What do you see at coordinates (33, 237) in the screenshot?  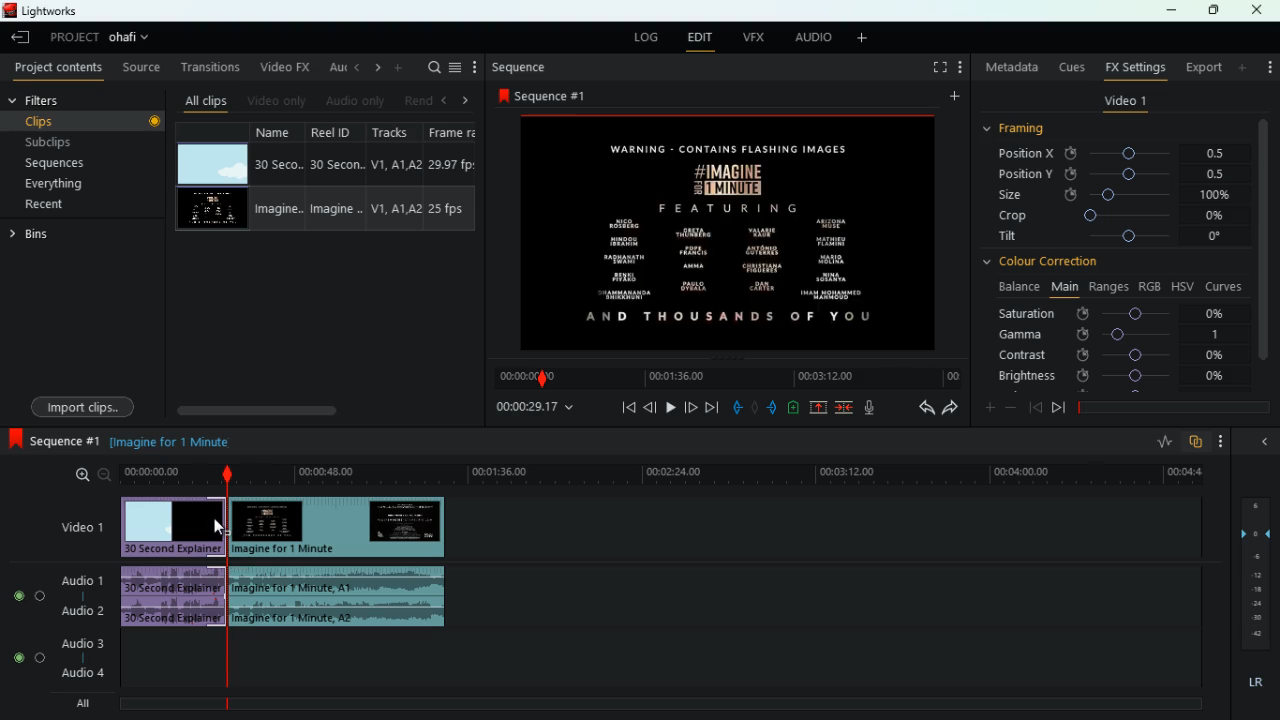 I see `bins` at bounding box center [33, 237].